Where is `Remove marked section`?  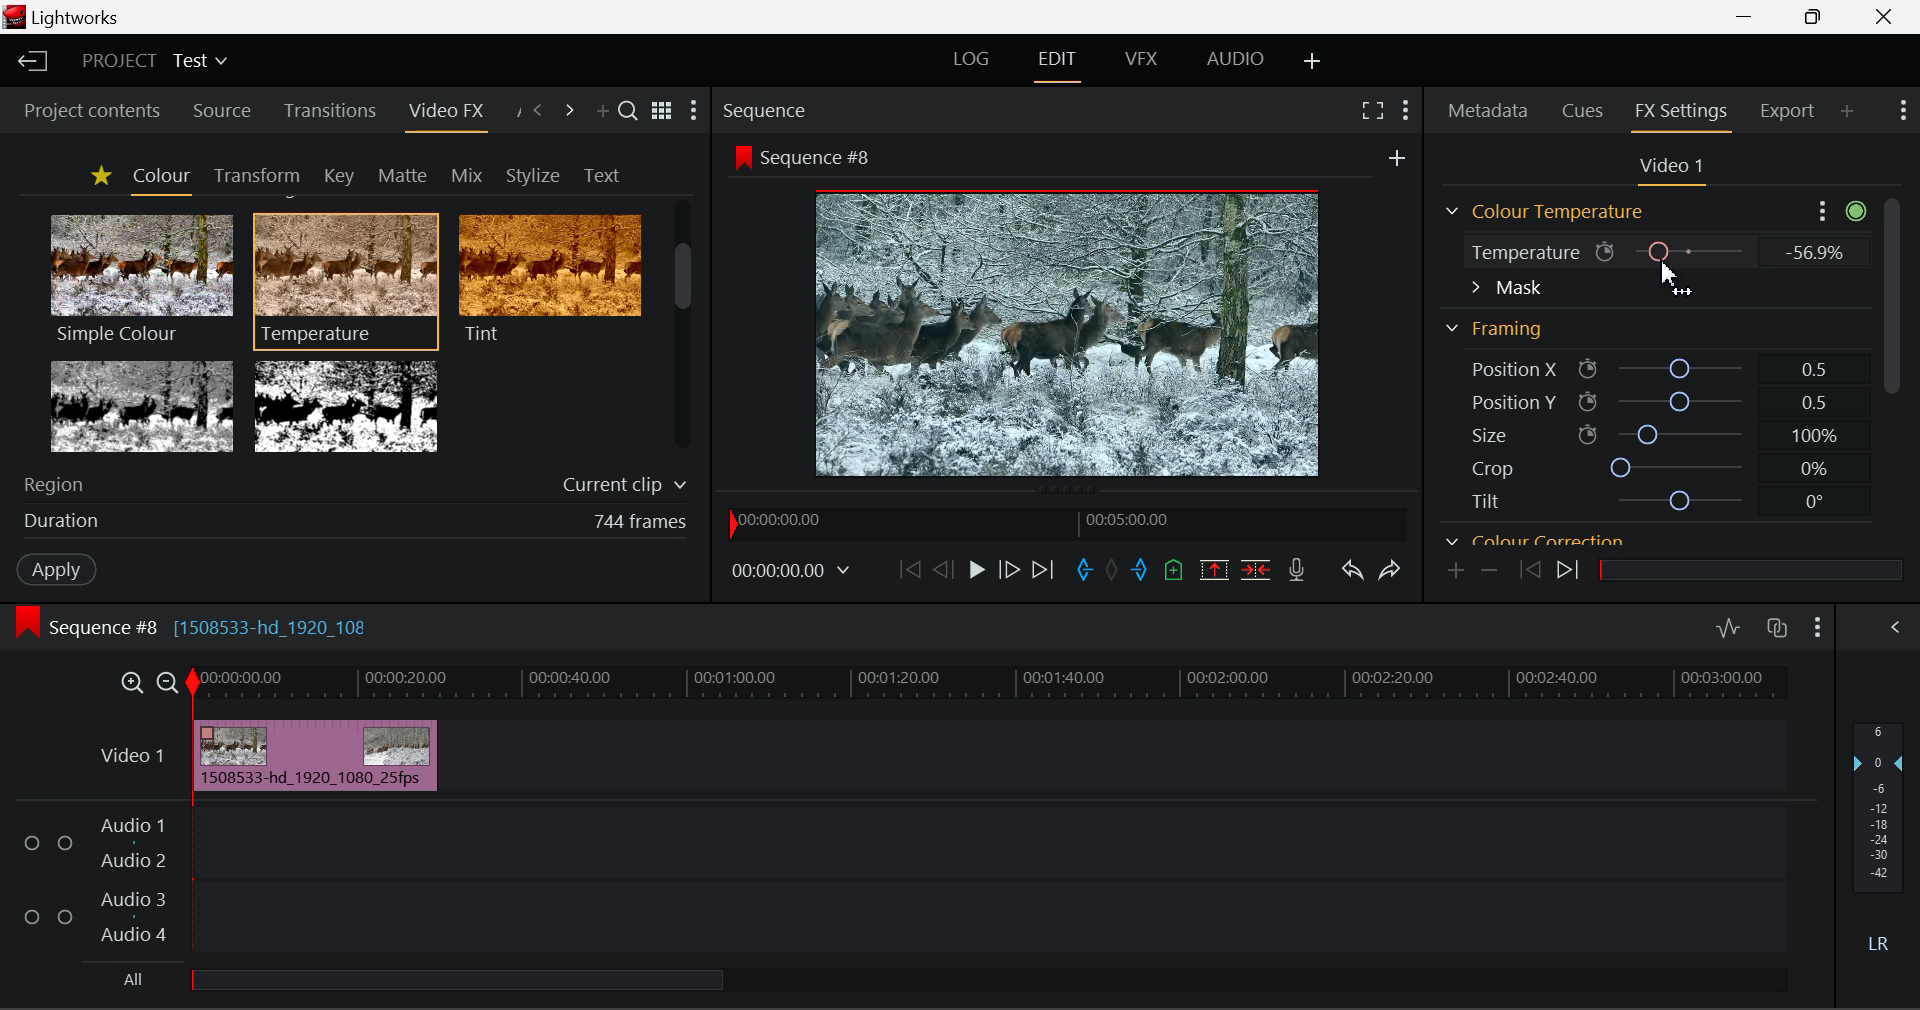 Remove marked section is located at coordinates (1212, 570).